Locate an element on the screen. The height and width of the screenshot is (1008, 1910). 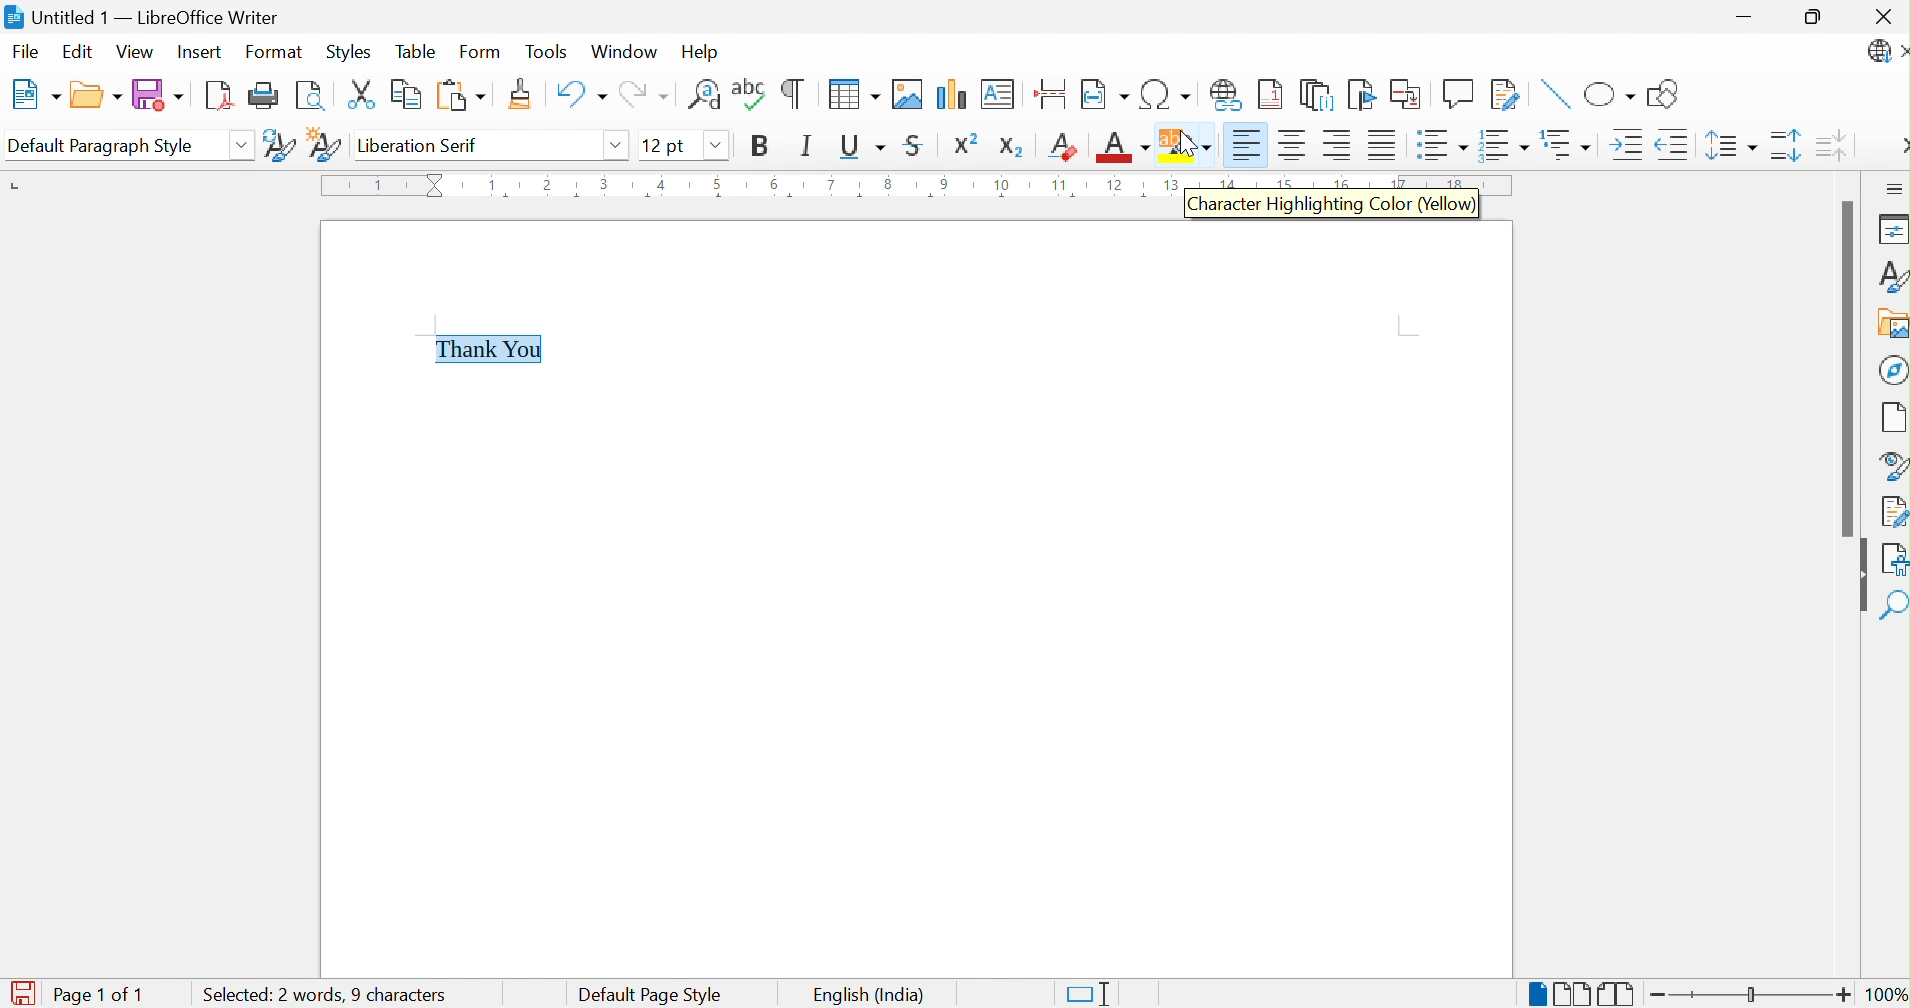
Minimize is located at coordinates (1746, 17).